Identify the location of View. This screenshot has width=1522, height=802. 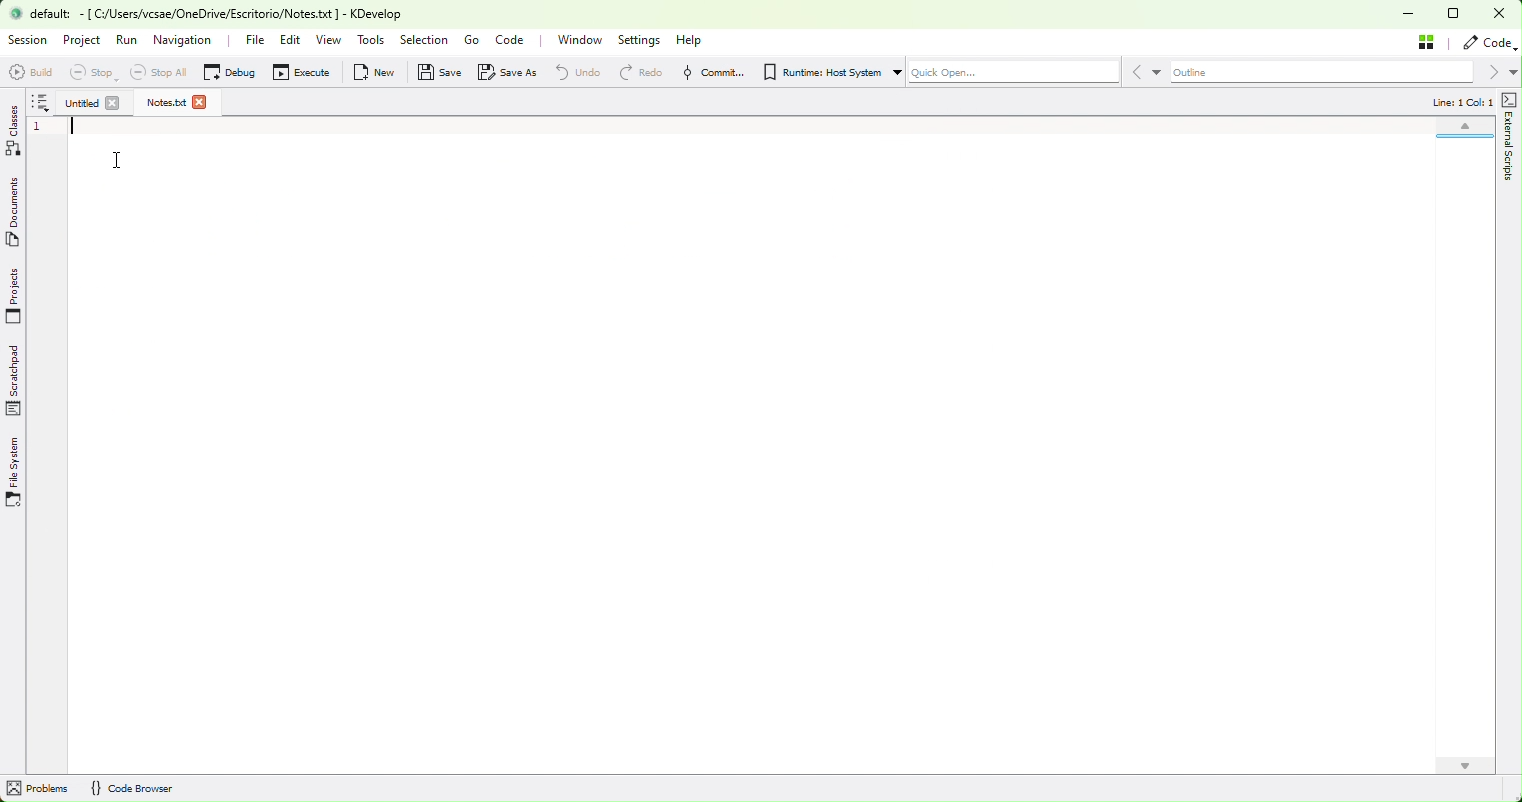
(332, 42).